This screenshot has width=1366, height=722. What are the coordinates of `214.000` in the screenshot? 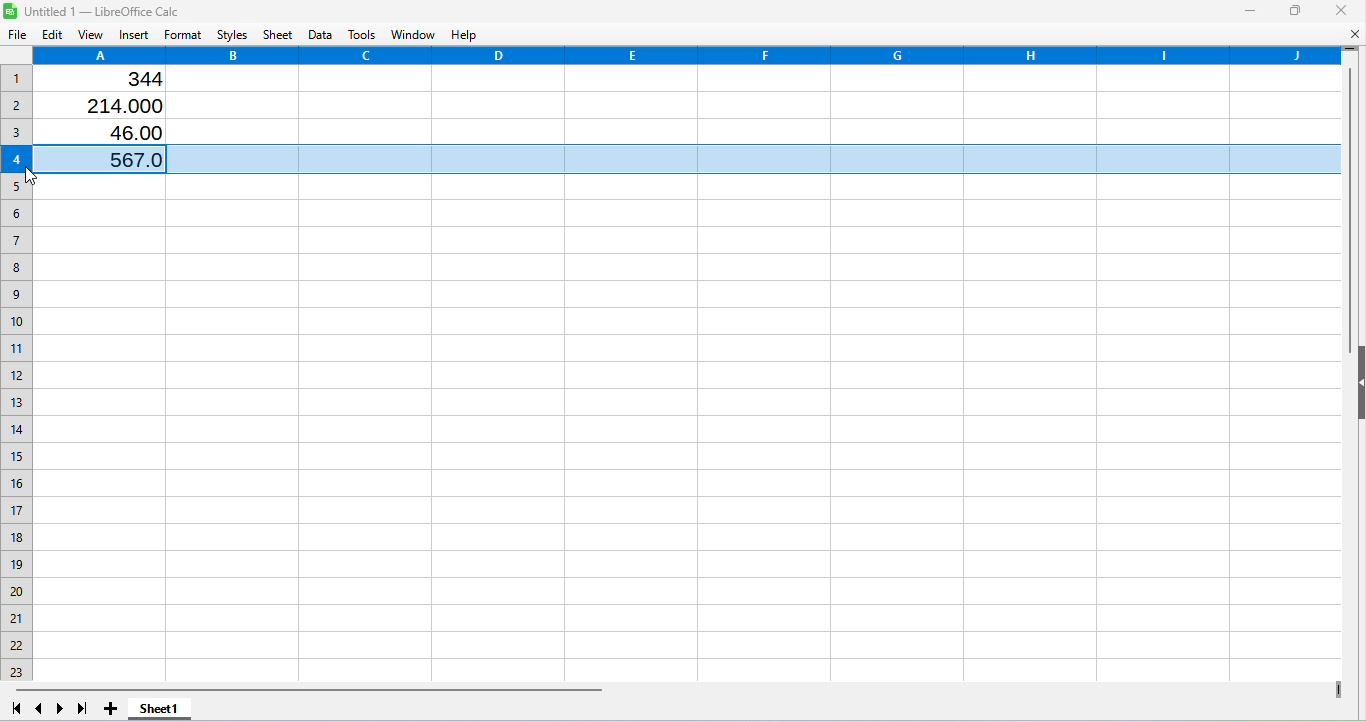 It's located at (119, 105).